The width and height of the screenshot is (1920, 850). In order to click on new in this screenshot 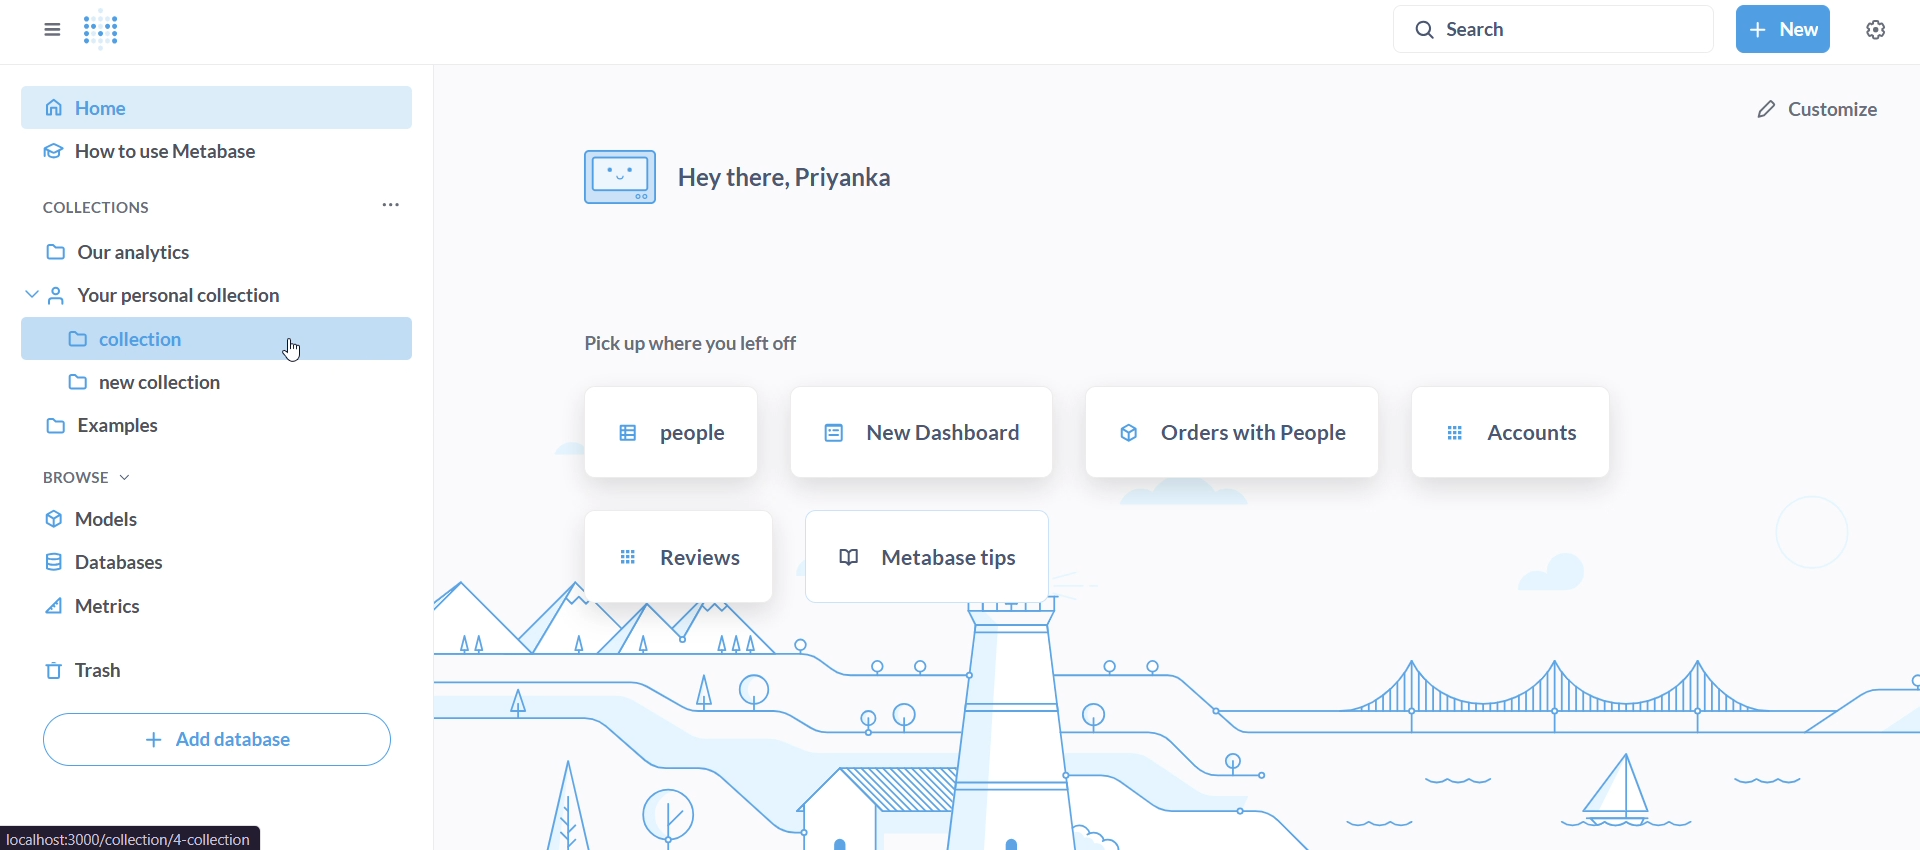, I will do `click(1782, 29)`.